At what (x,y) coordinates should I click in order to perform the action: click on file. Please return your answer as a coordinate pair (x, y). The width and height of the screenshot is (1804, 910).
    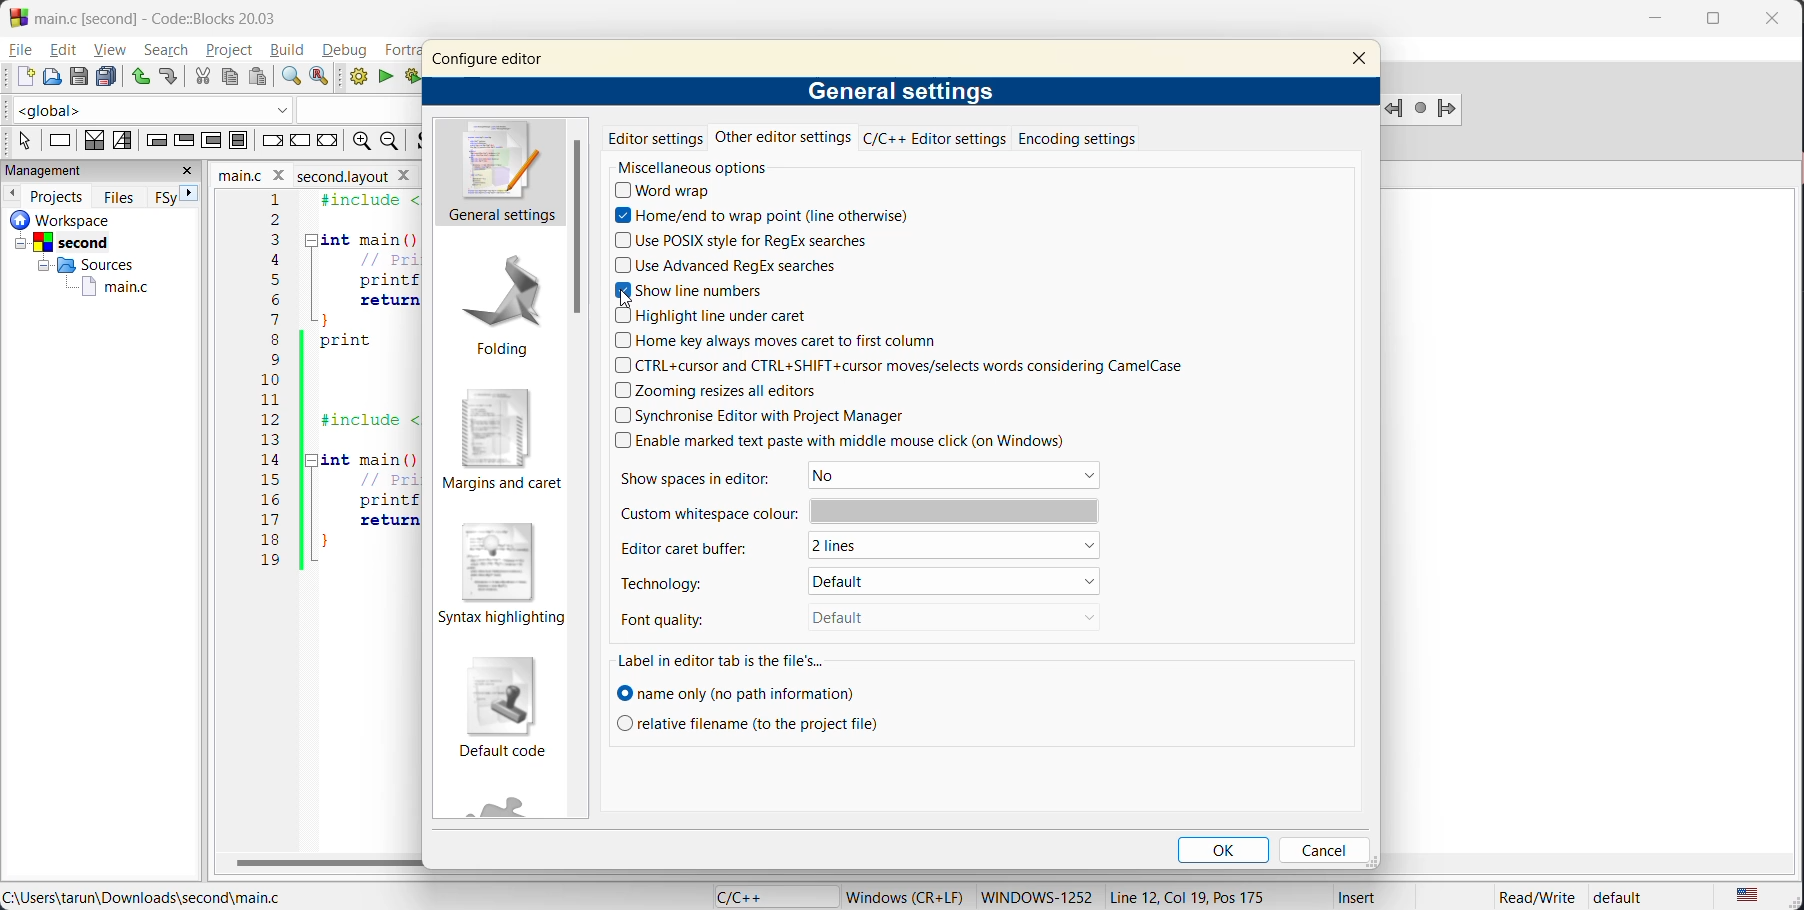
    Looking at the image, I should click on (23, 51).